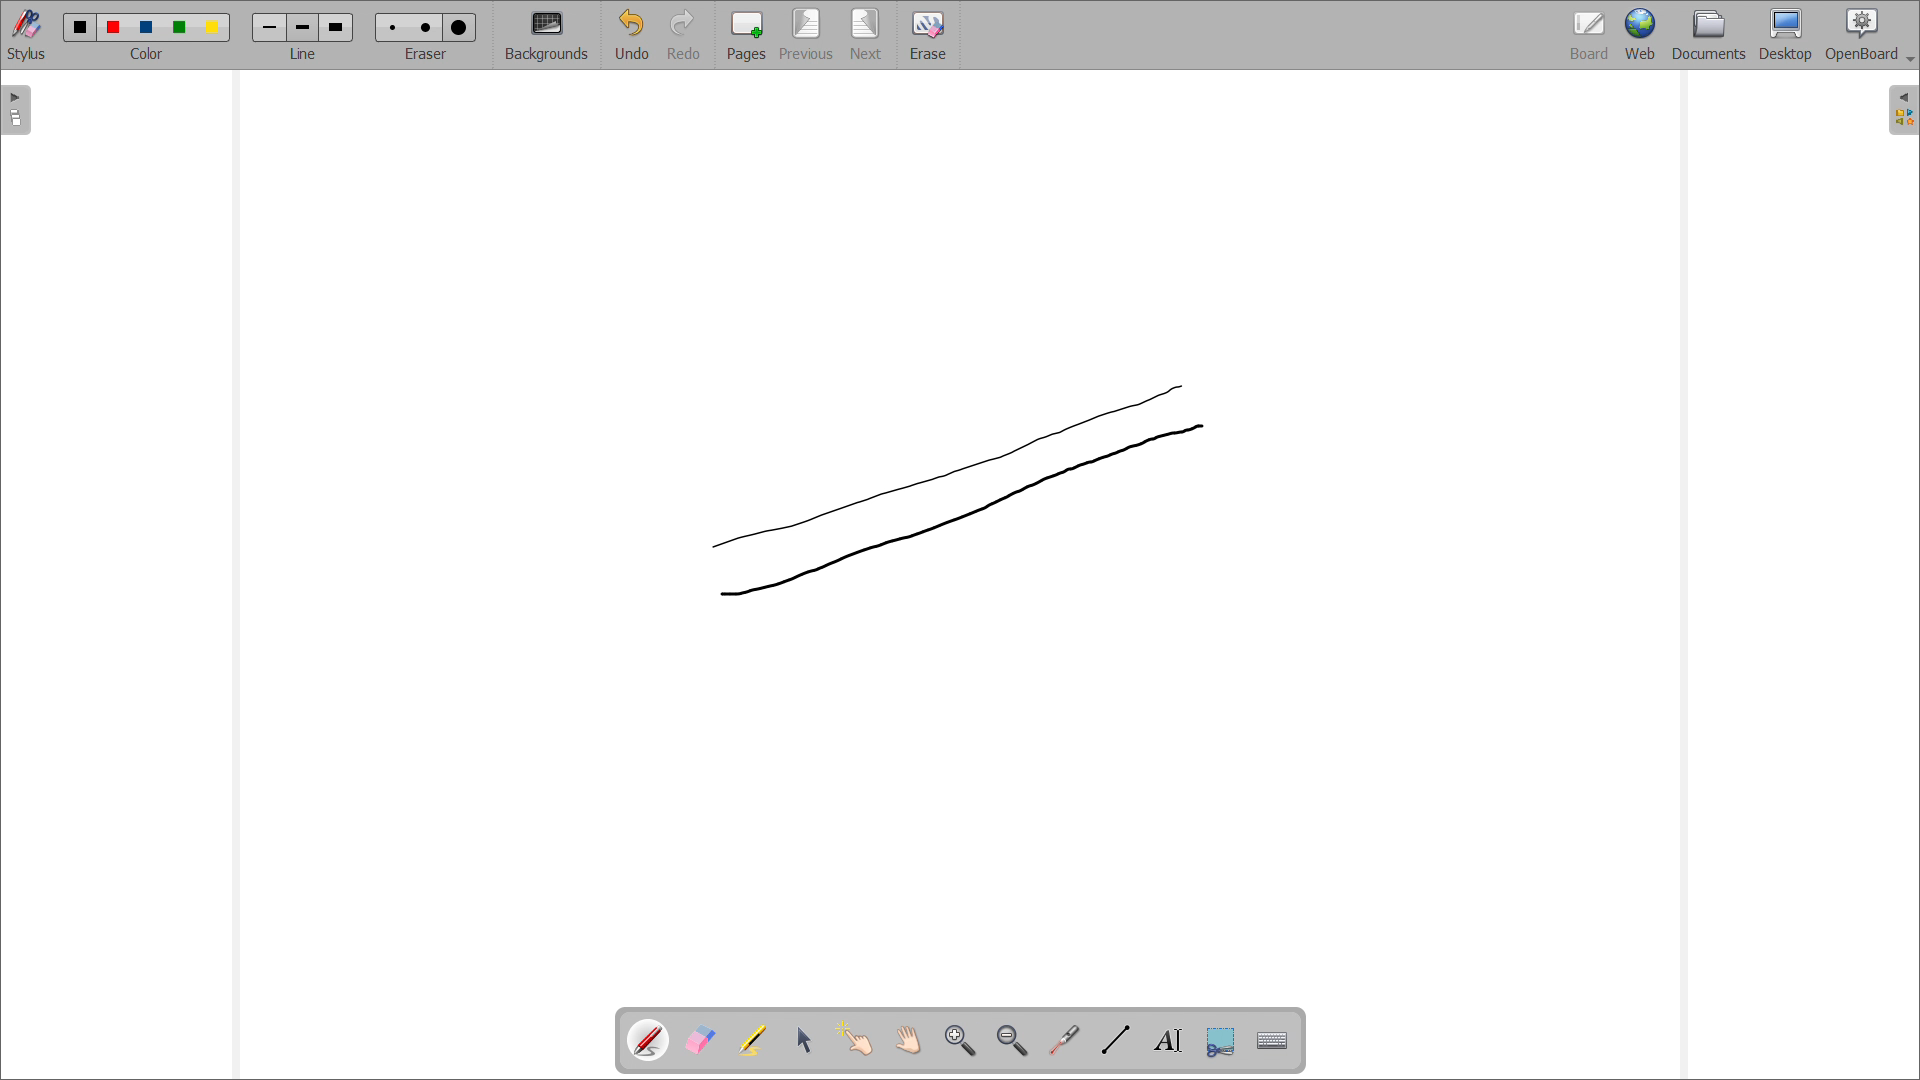 The width and height of the screenshot is (1920, 1080). What do you see at coordinates (908, 1039) in the screenshot?
I see `scroll page` at bounding box center [908, 1039].